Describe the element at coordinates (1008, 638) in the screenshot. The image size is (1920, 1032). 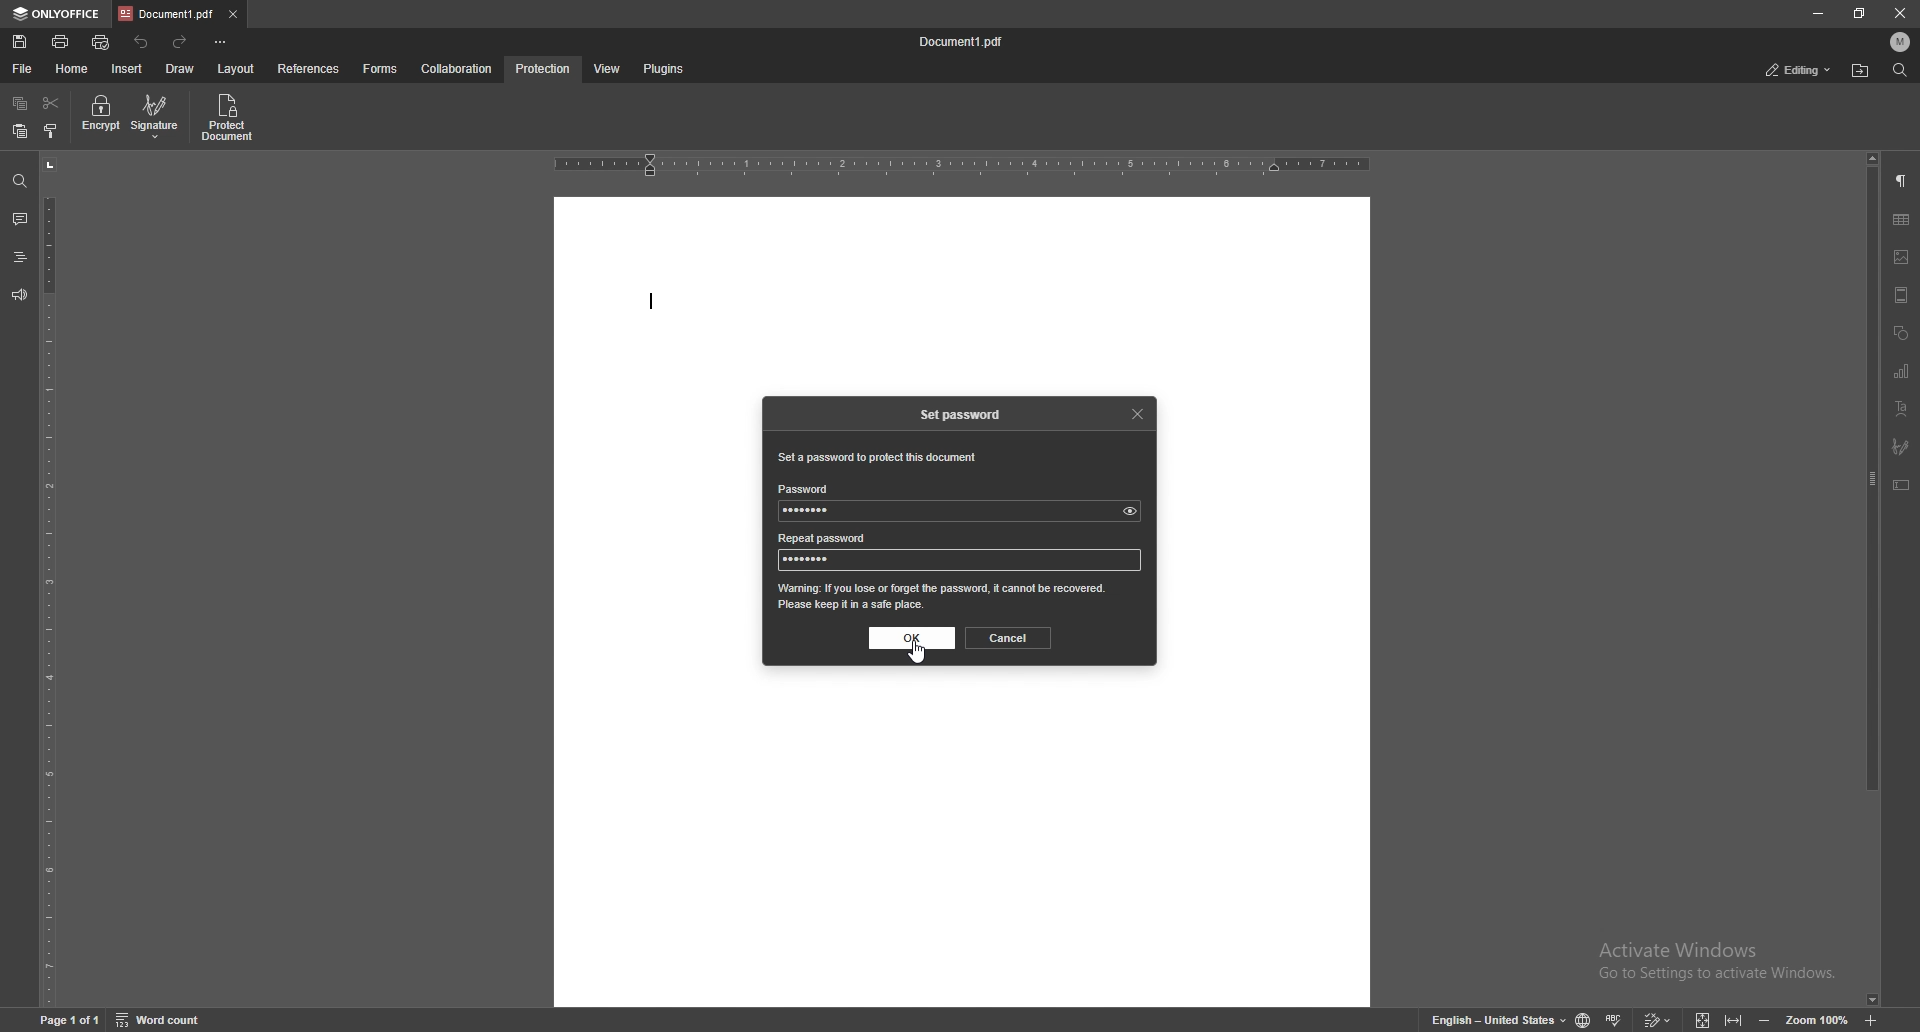
I see `cancel` at that location.